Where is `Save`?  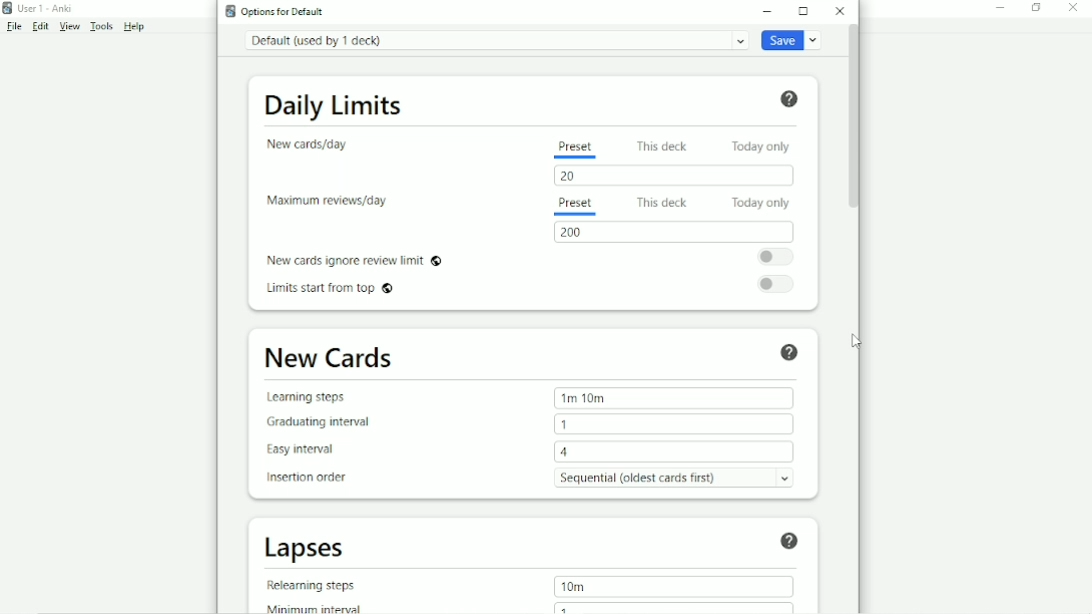 Save is located at coordinates (793, 39).